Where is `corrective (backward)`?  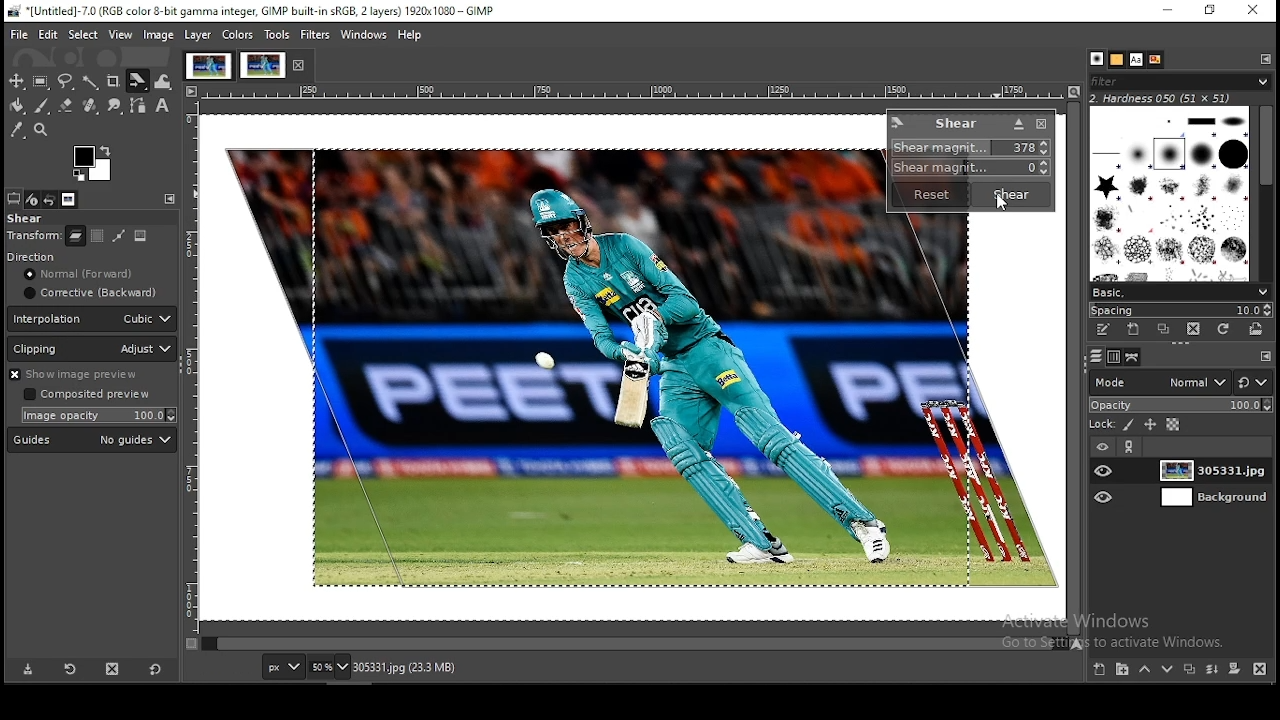 corrective (backward) is located at coordinates (89, 294).